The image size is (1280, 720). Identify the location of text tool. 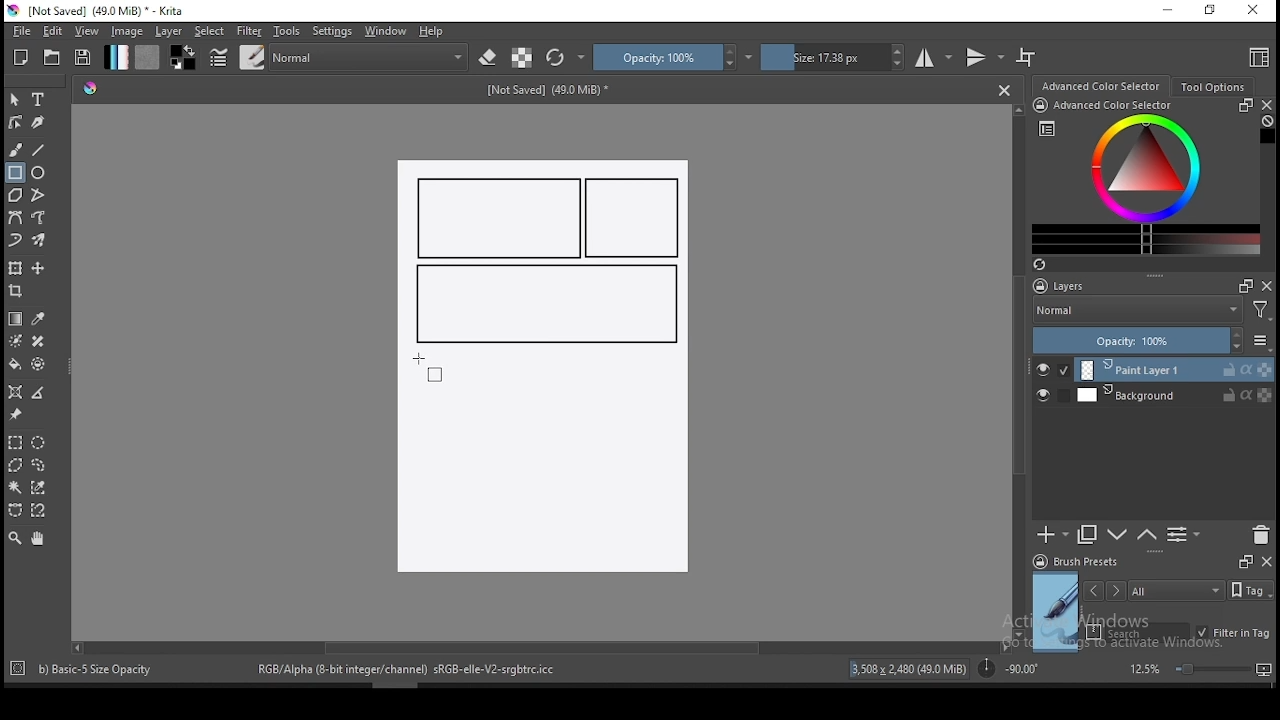
(39, 100).